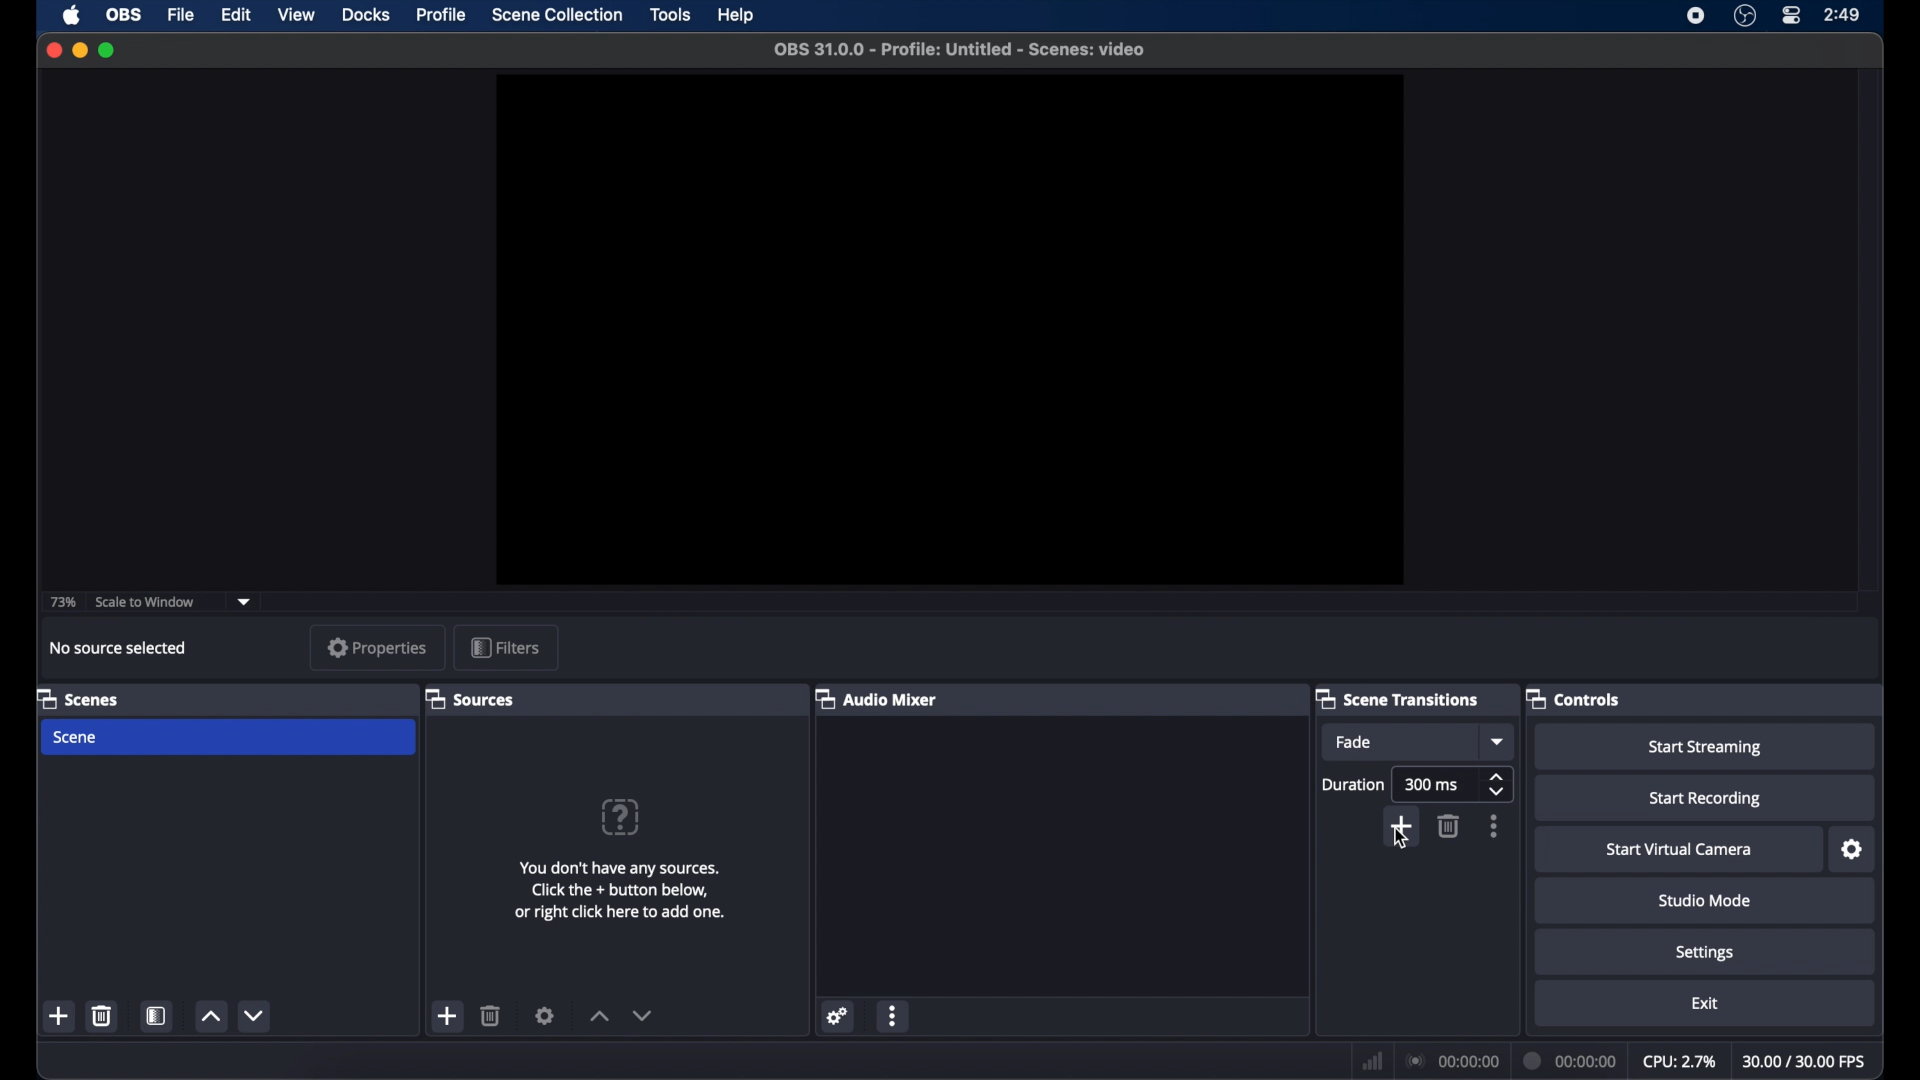 The width and height of the screenshot is (1920, 1080). Describe the element at coordinates (122, 13) in the screenshot. I see `obs` at that location.